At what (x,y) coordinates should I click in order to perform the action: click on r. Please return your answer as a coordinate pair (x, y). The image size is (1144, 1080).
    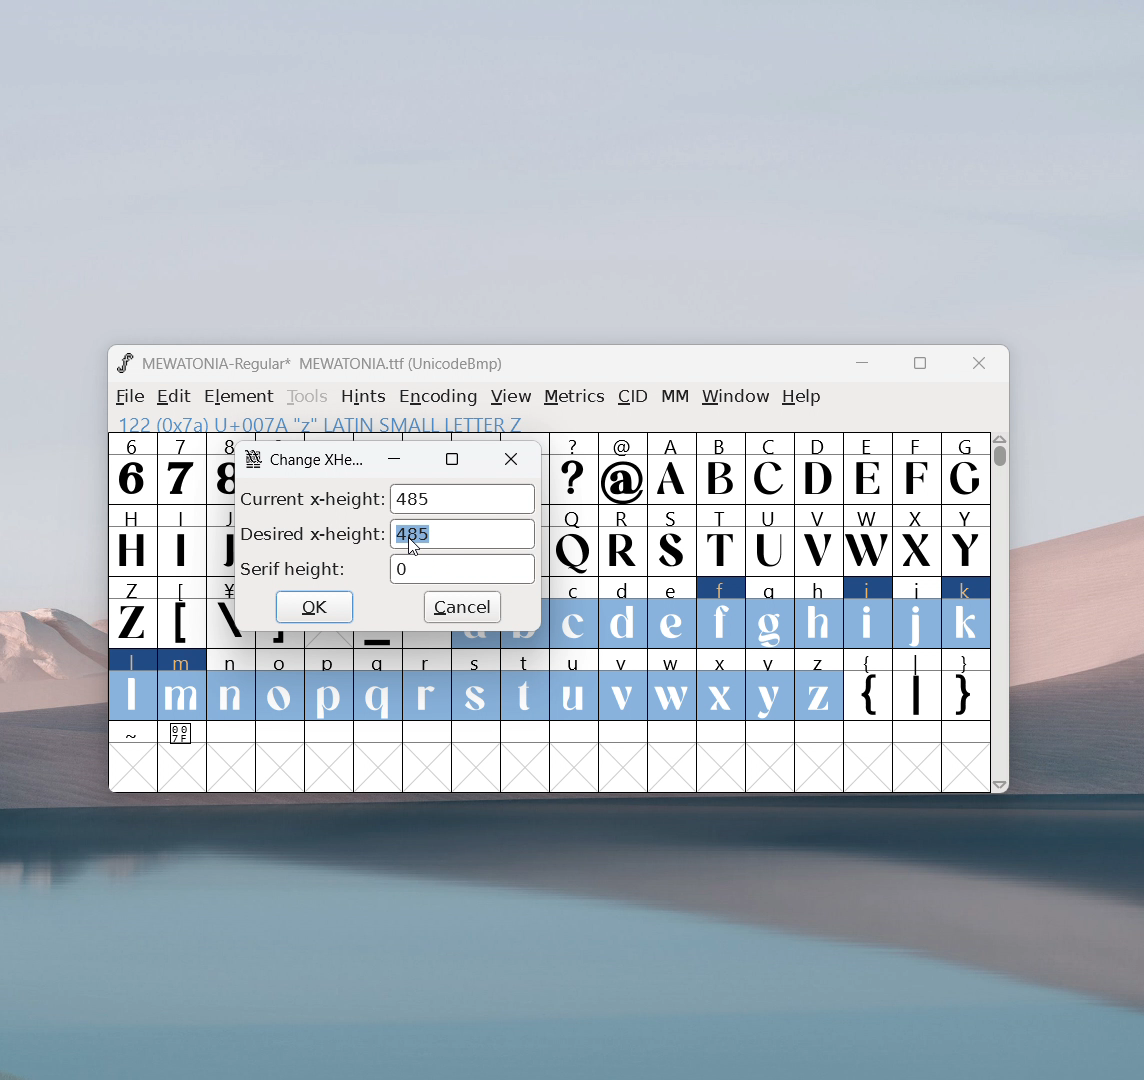
    Looking at the image, I should click on (426, 686).